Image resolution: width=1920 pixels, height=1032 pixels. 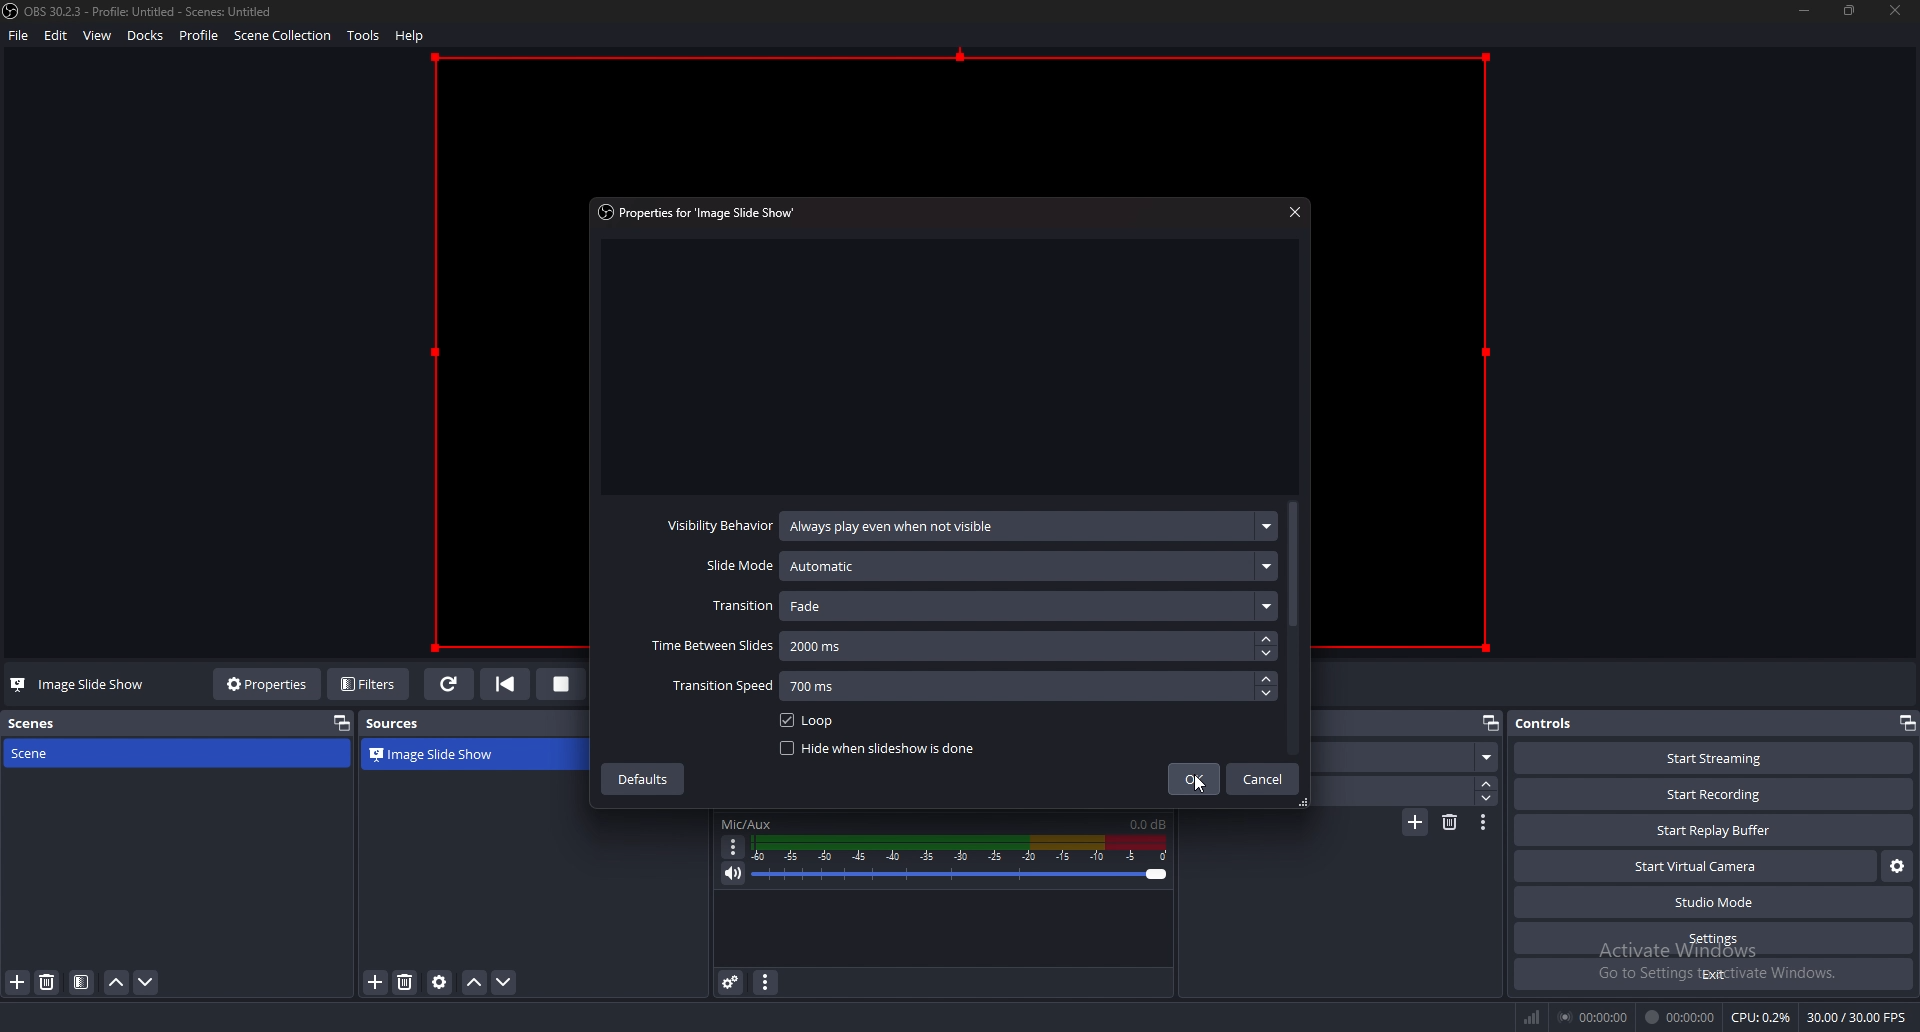 I want to click on increase duration, so click(x=1486, y=784).